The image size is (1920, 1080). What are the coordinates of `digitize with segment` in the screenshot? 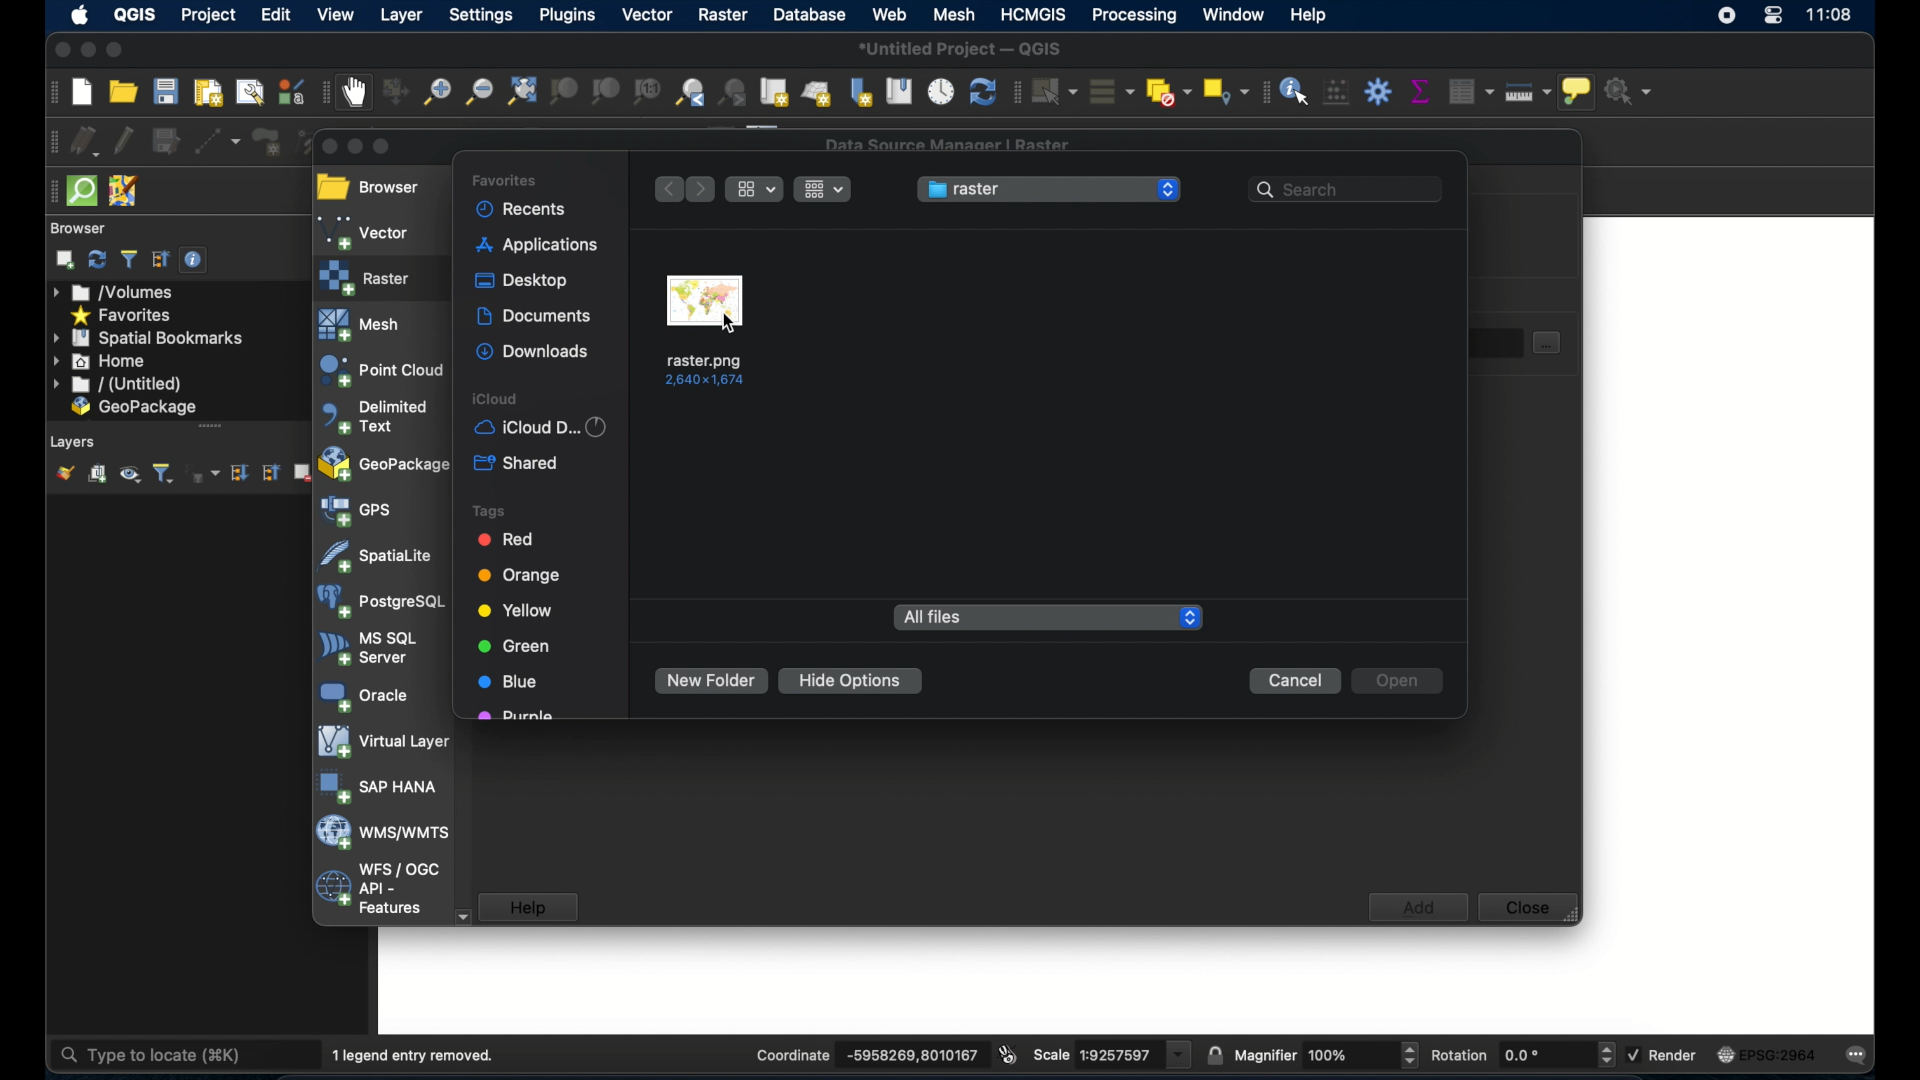 It's located at (218, 141).